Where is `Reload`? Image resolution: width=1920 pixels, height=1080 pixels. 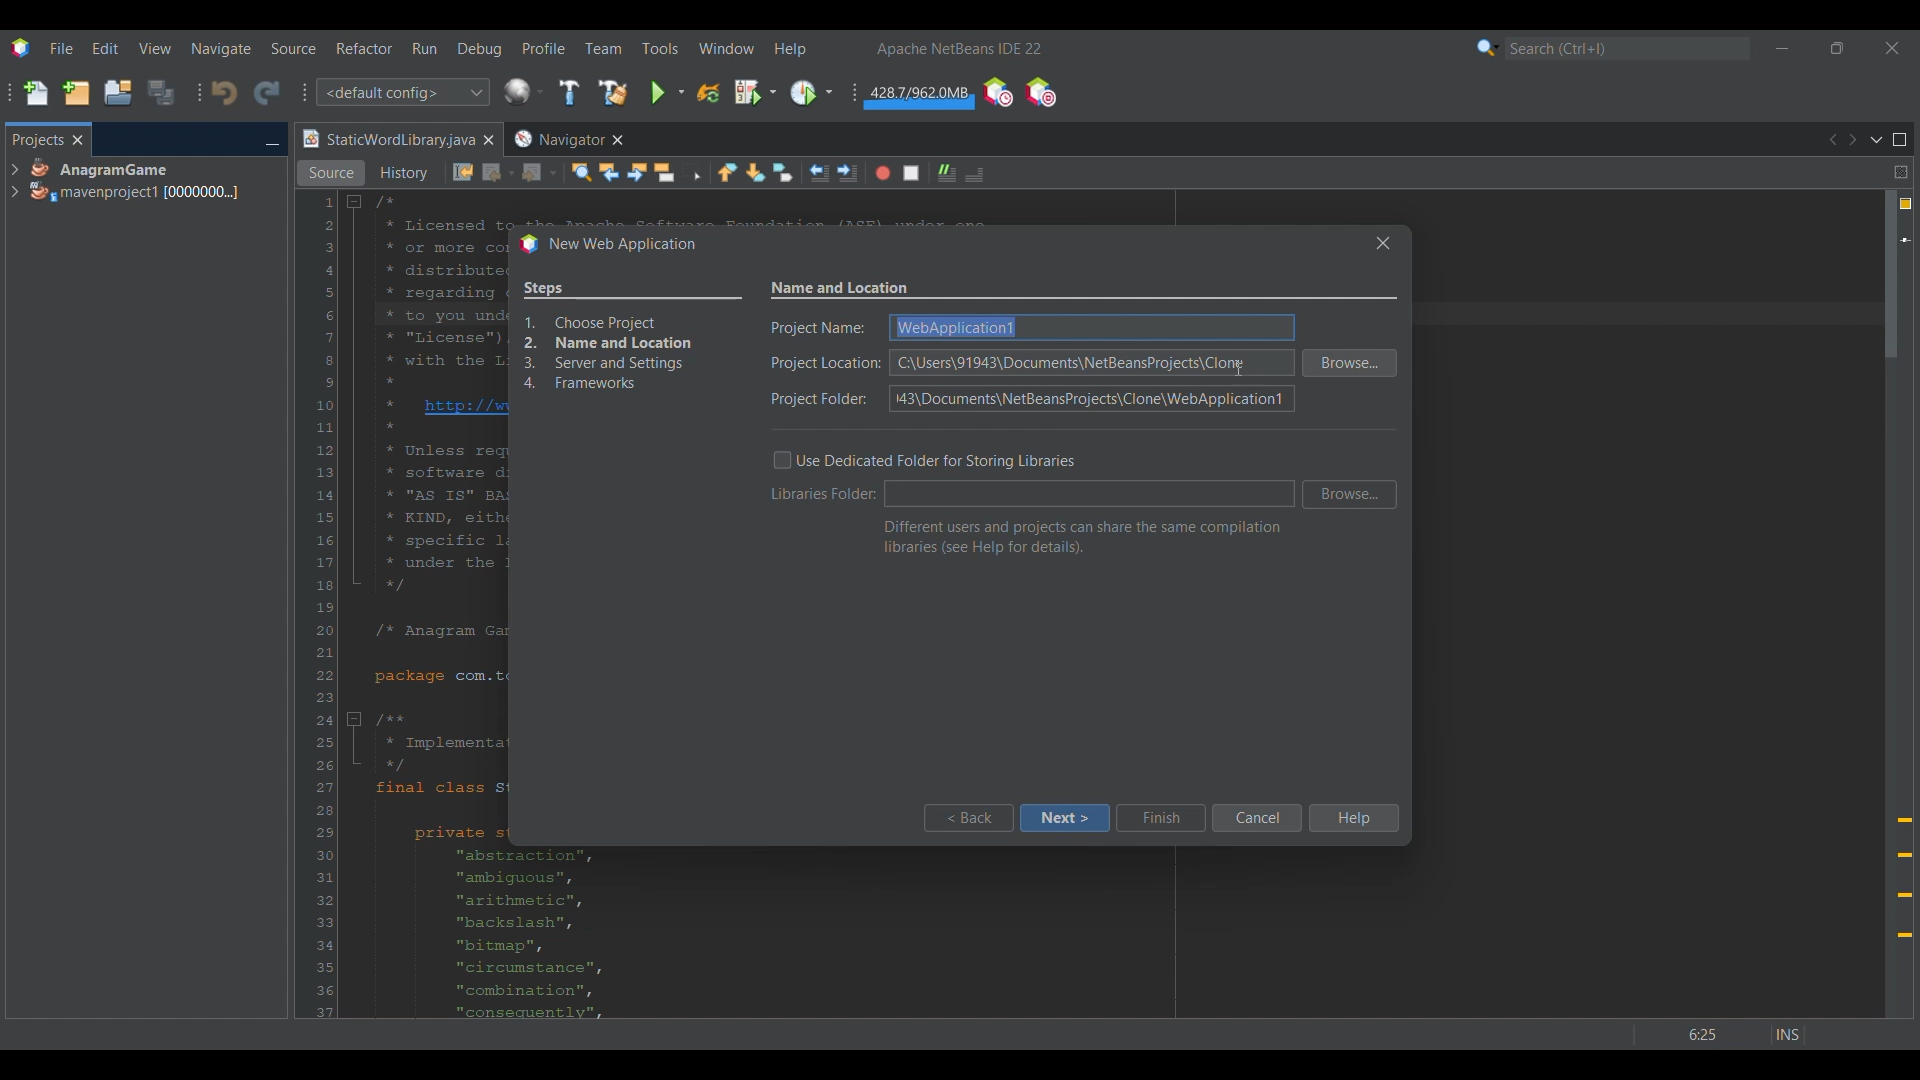 Reload is located at coordinates (708, 93).